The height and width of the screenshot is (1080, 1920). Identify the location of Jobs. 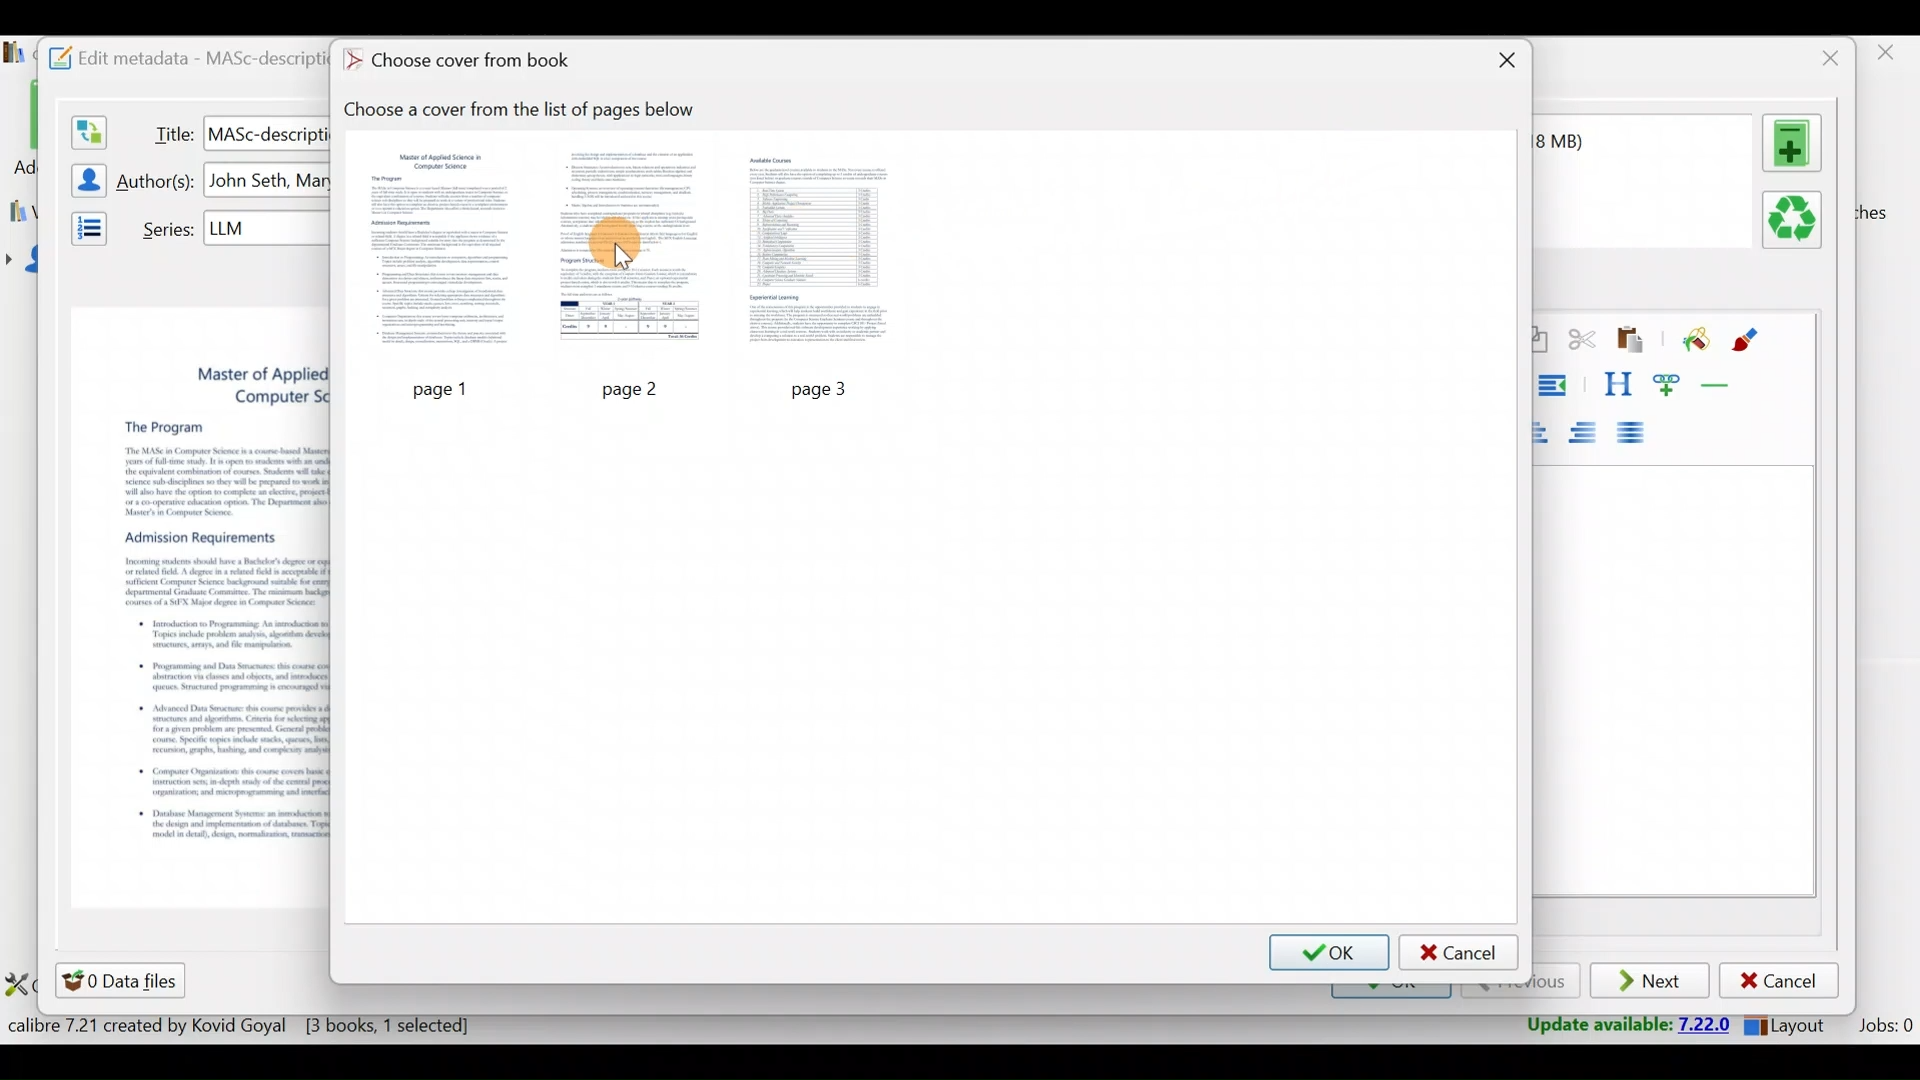
(1883, 1028).